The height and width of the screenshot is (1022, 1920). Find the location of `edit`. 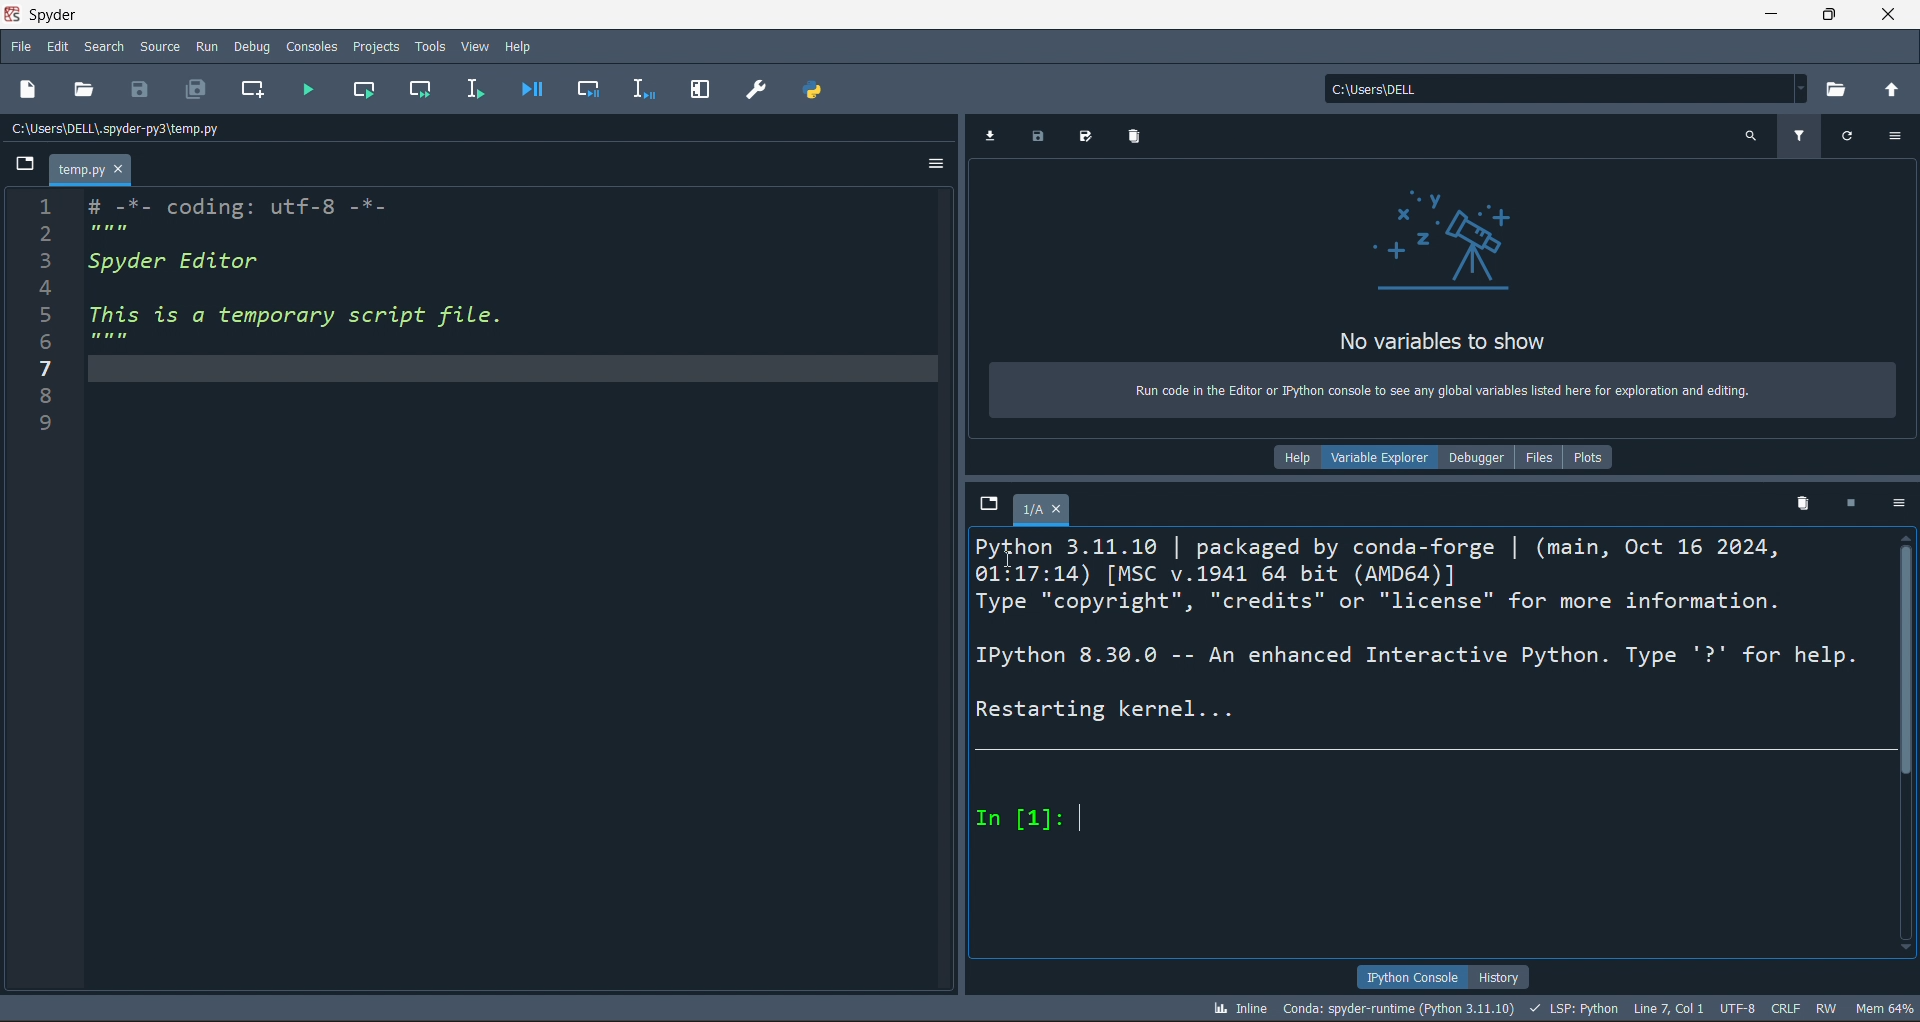

edit is located at coordinates (57, 50).